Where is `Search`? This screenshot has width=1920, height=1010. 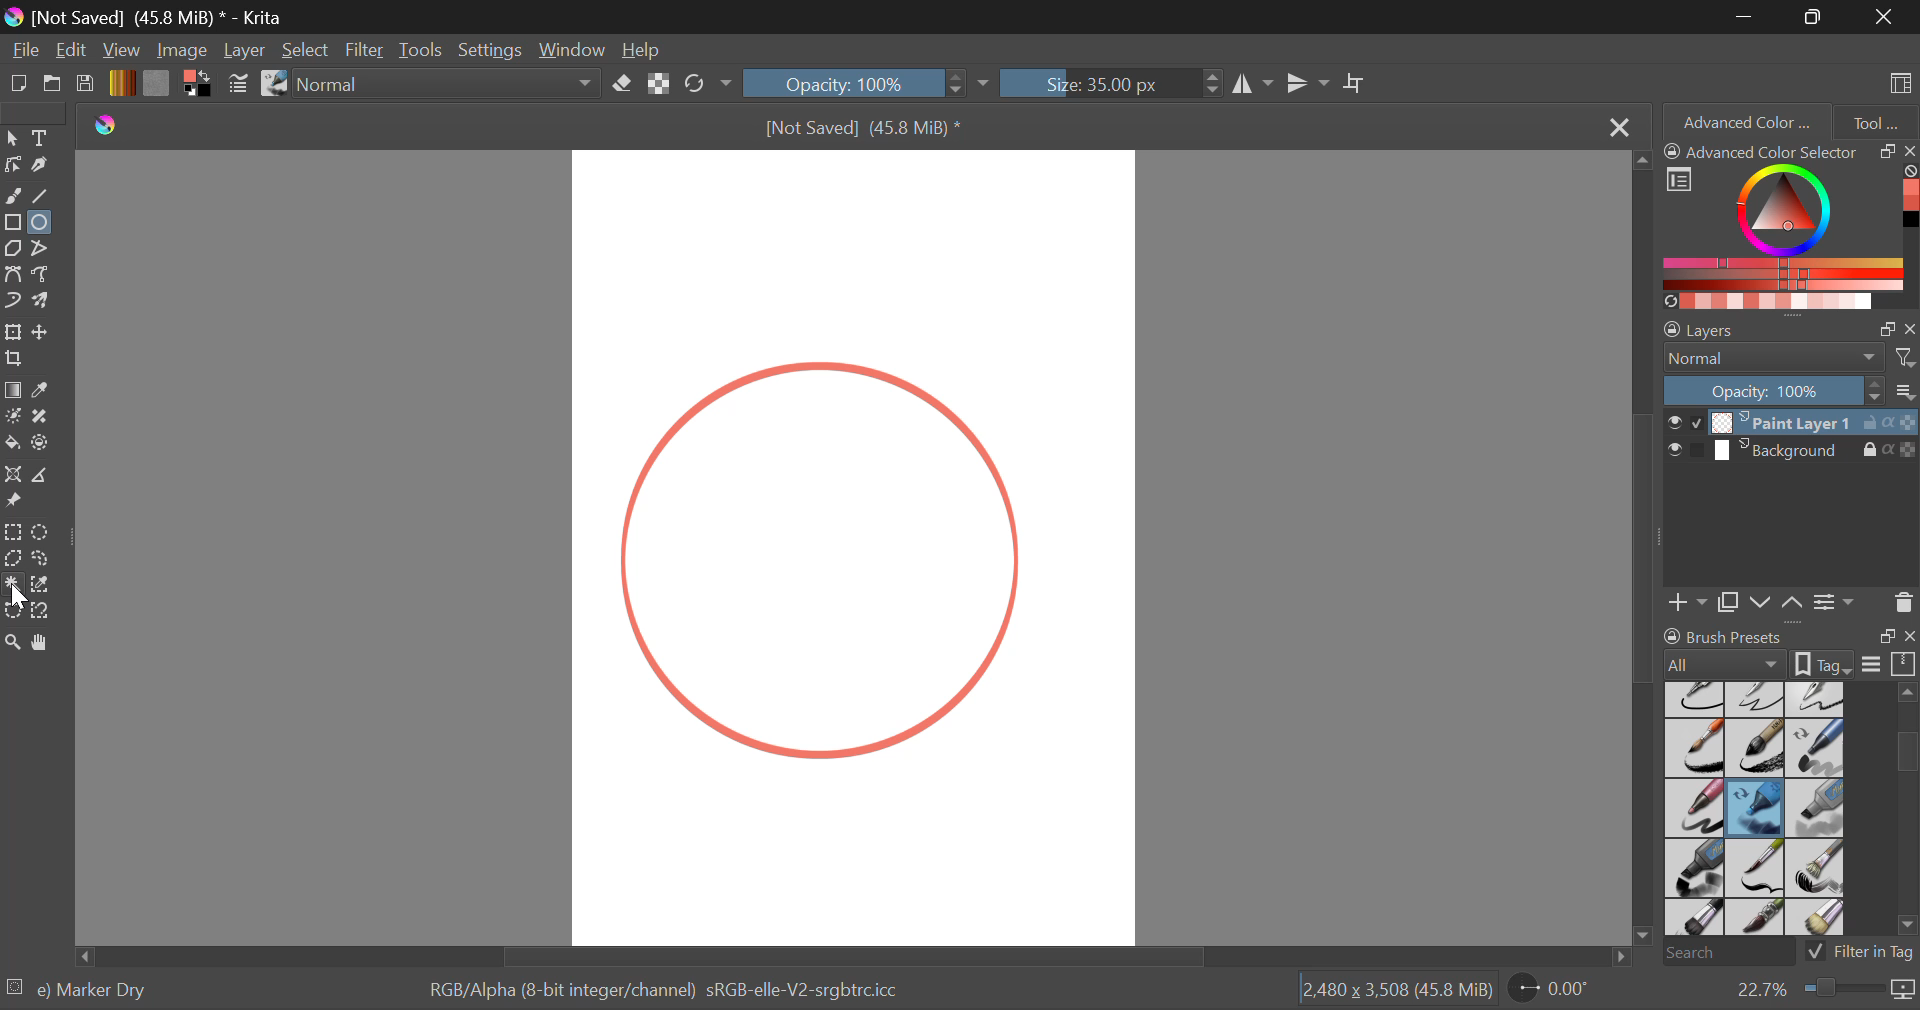
Search is located at coordinates (1723, 954).